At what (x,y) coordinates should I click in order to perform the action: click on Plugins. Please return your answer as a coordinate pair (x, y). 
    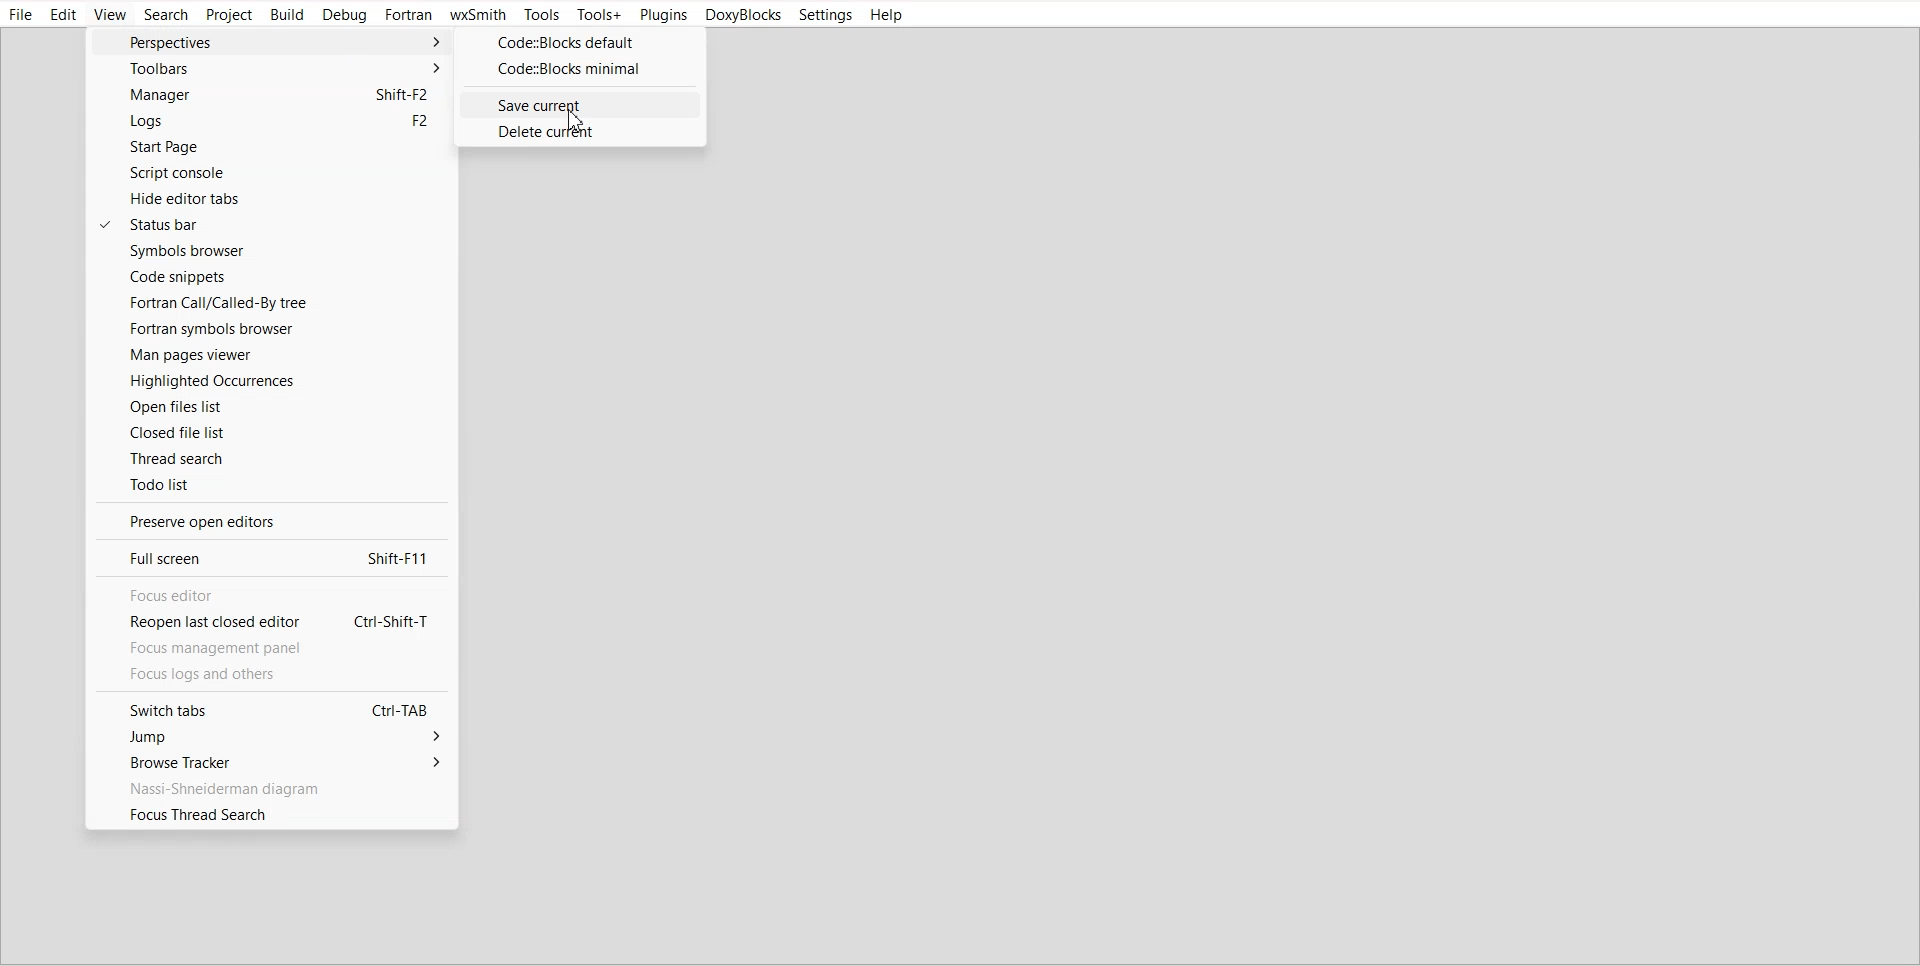
    Looking at the image, I should click on (662, 16).